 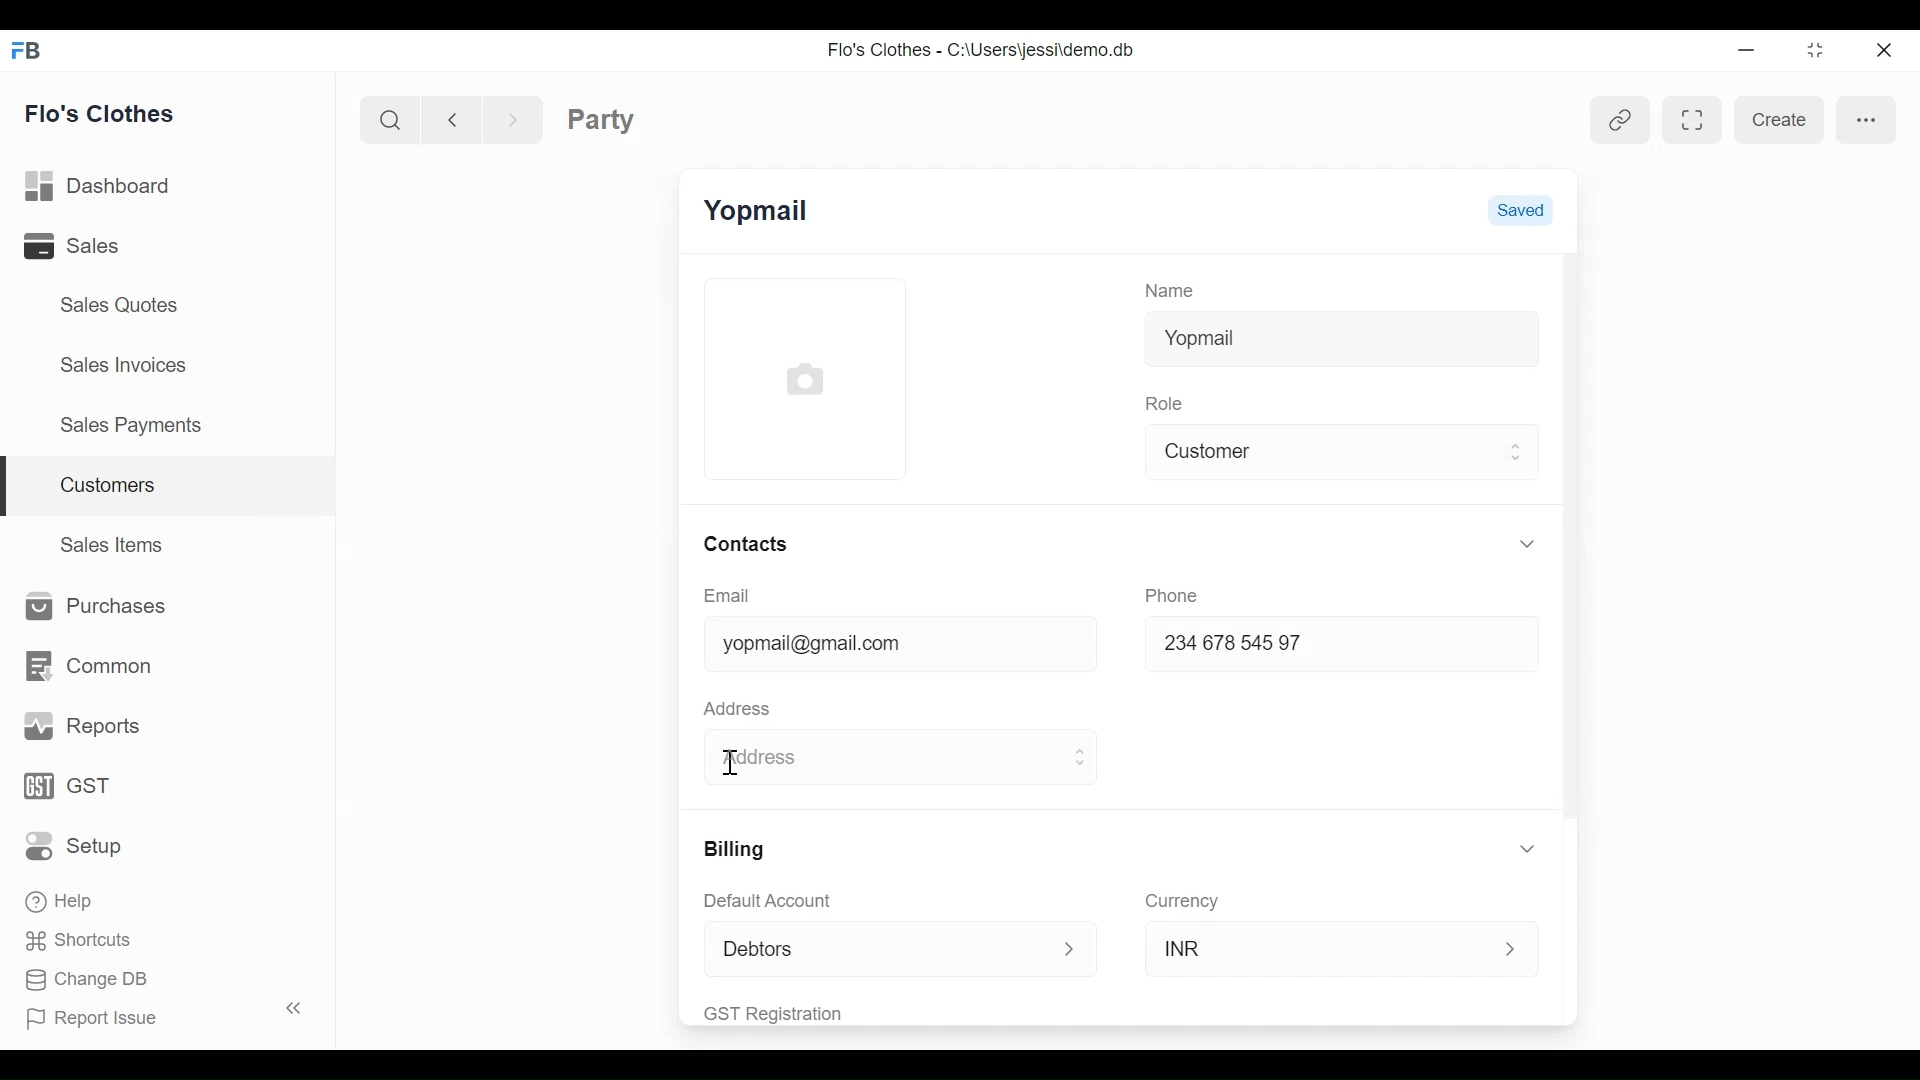 I want to click on Navigate Forward, so click(x=513, y=117).